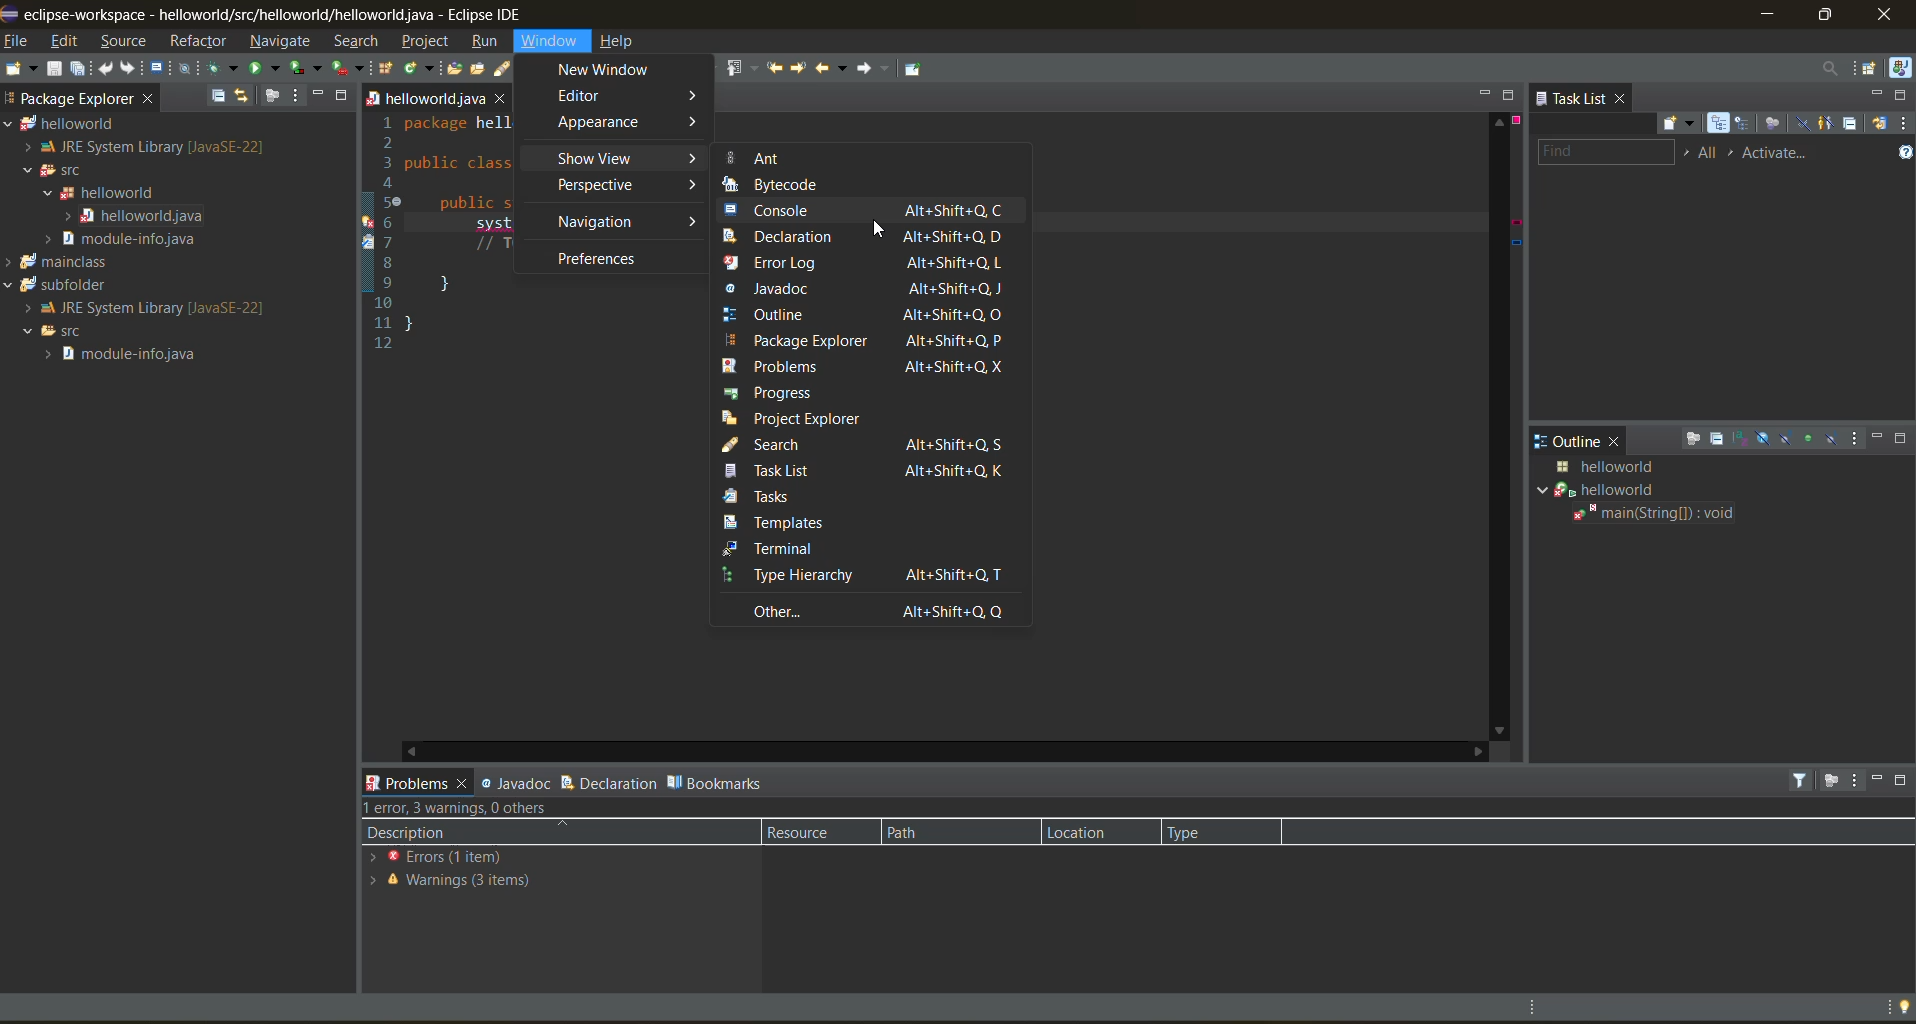 This screenshot has height=1024, width=1916. Describe the element at coordinates (875, 470) in the screenshot. I see `task list` at that location.